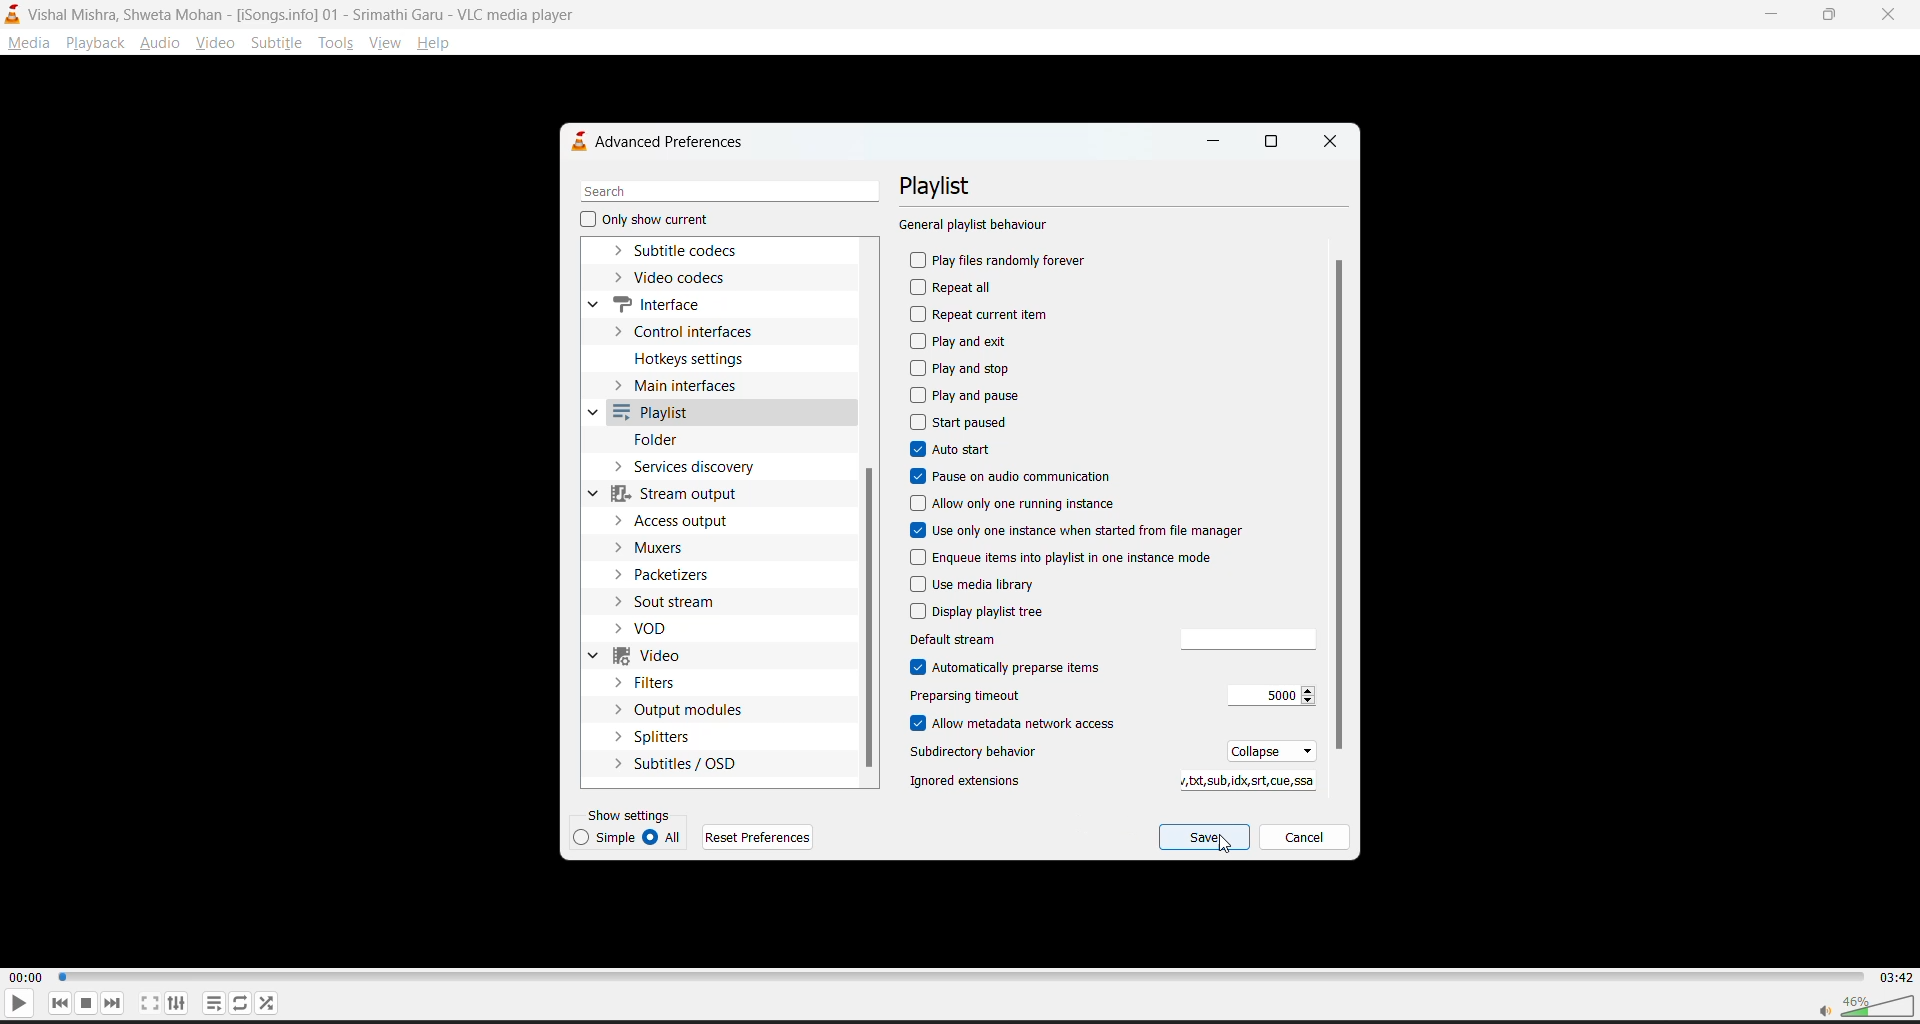  What do you see at coordinates (665, 306) in the screenshot?
I see `interface` at bounding box center [665, 306].